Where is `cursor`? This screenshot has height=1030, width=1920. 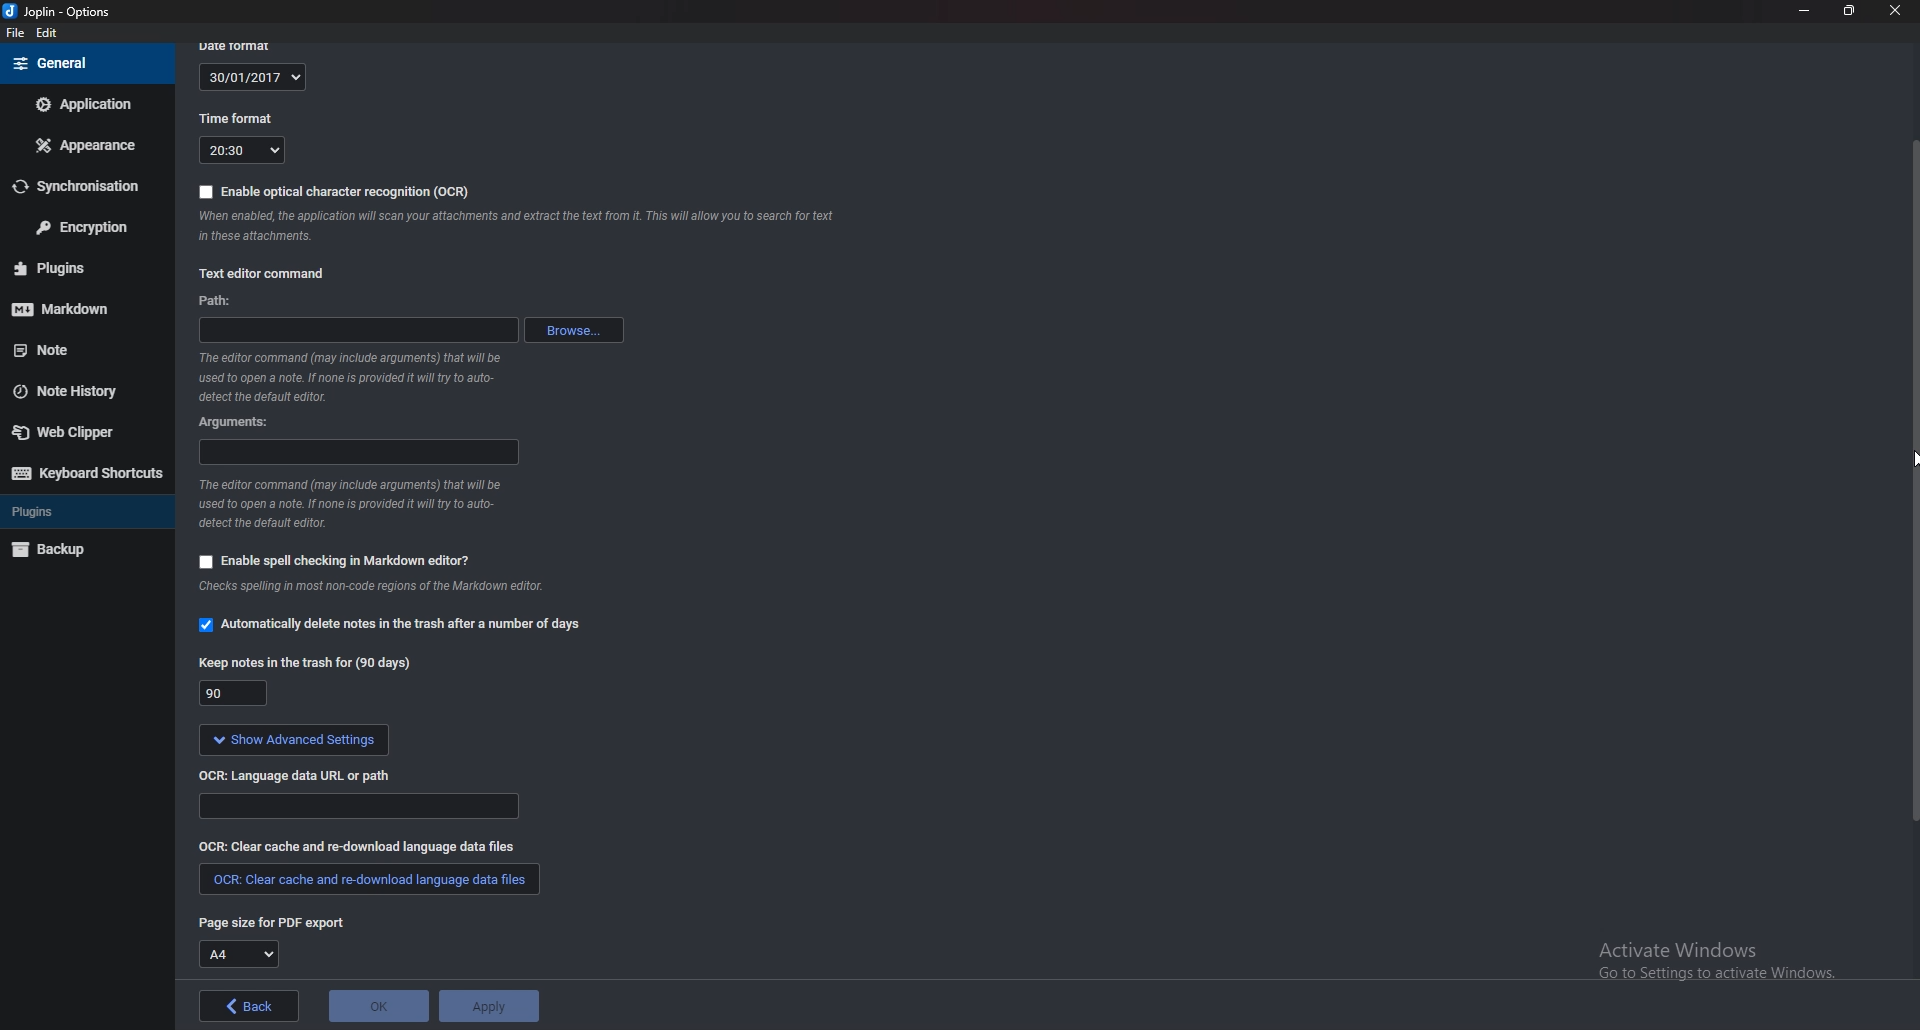
cursor is located at coordinates (1908, 464).